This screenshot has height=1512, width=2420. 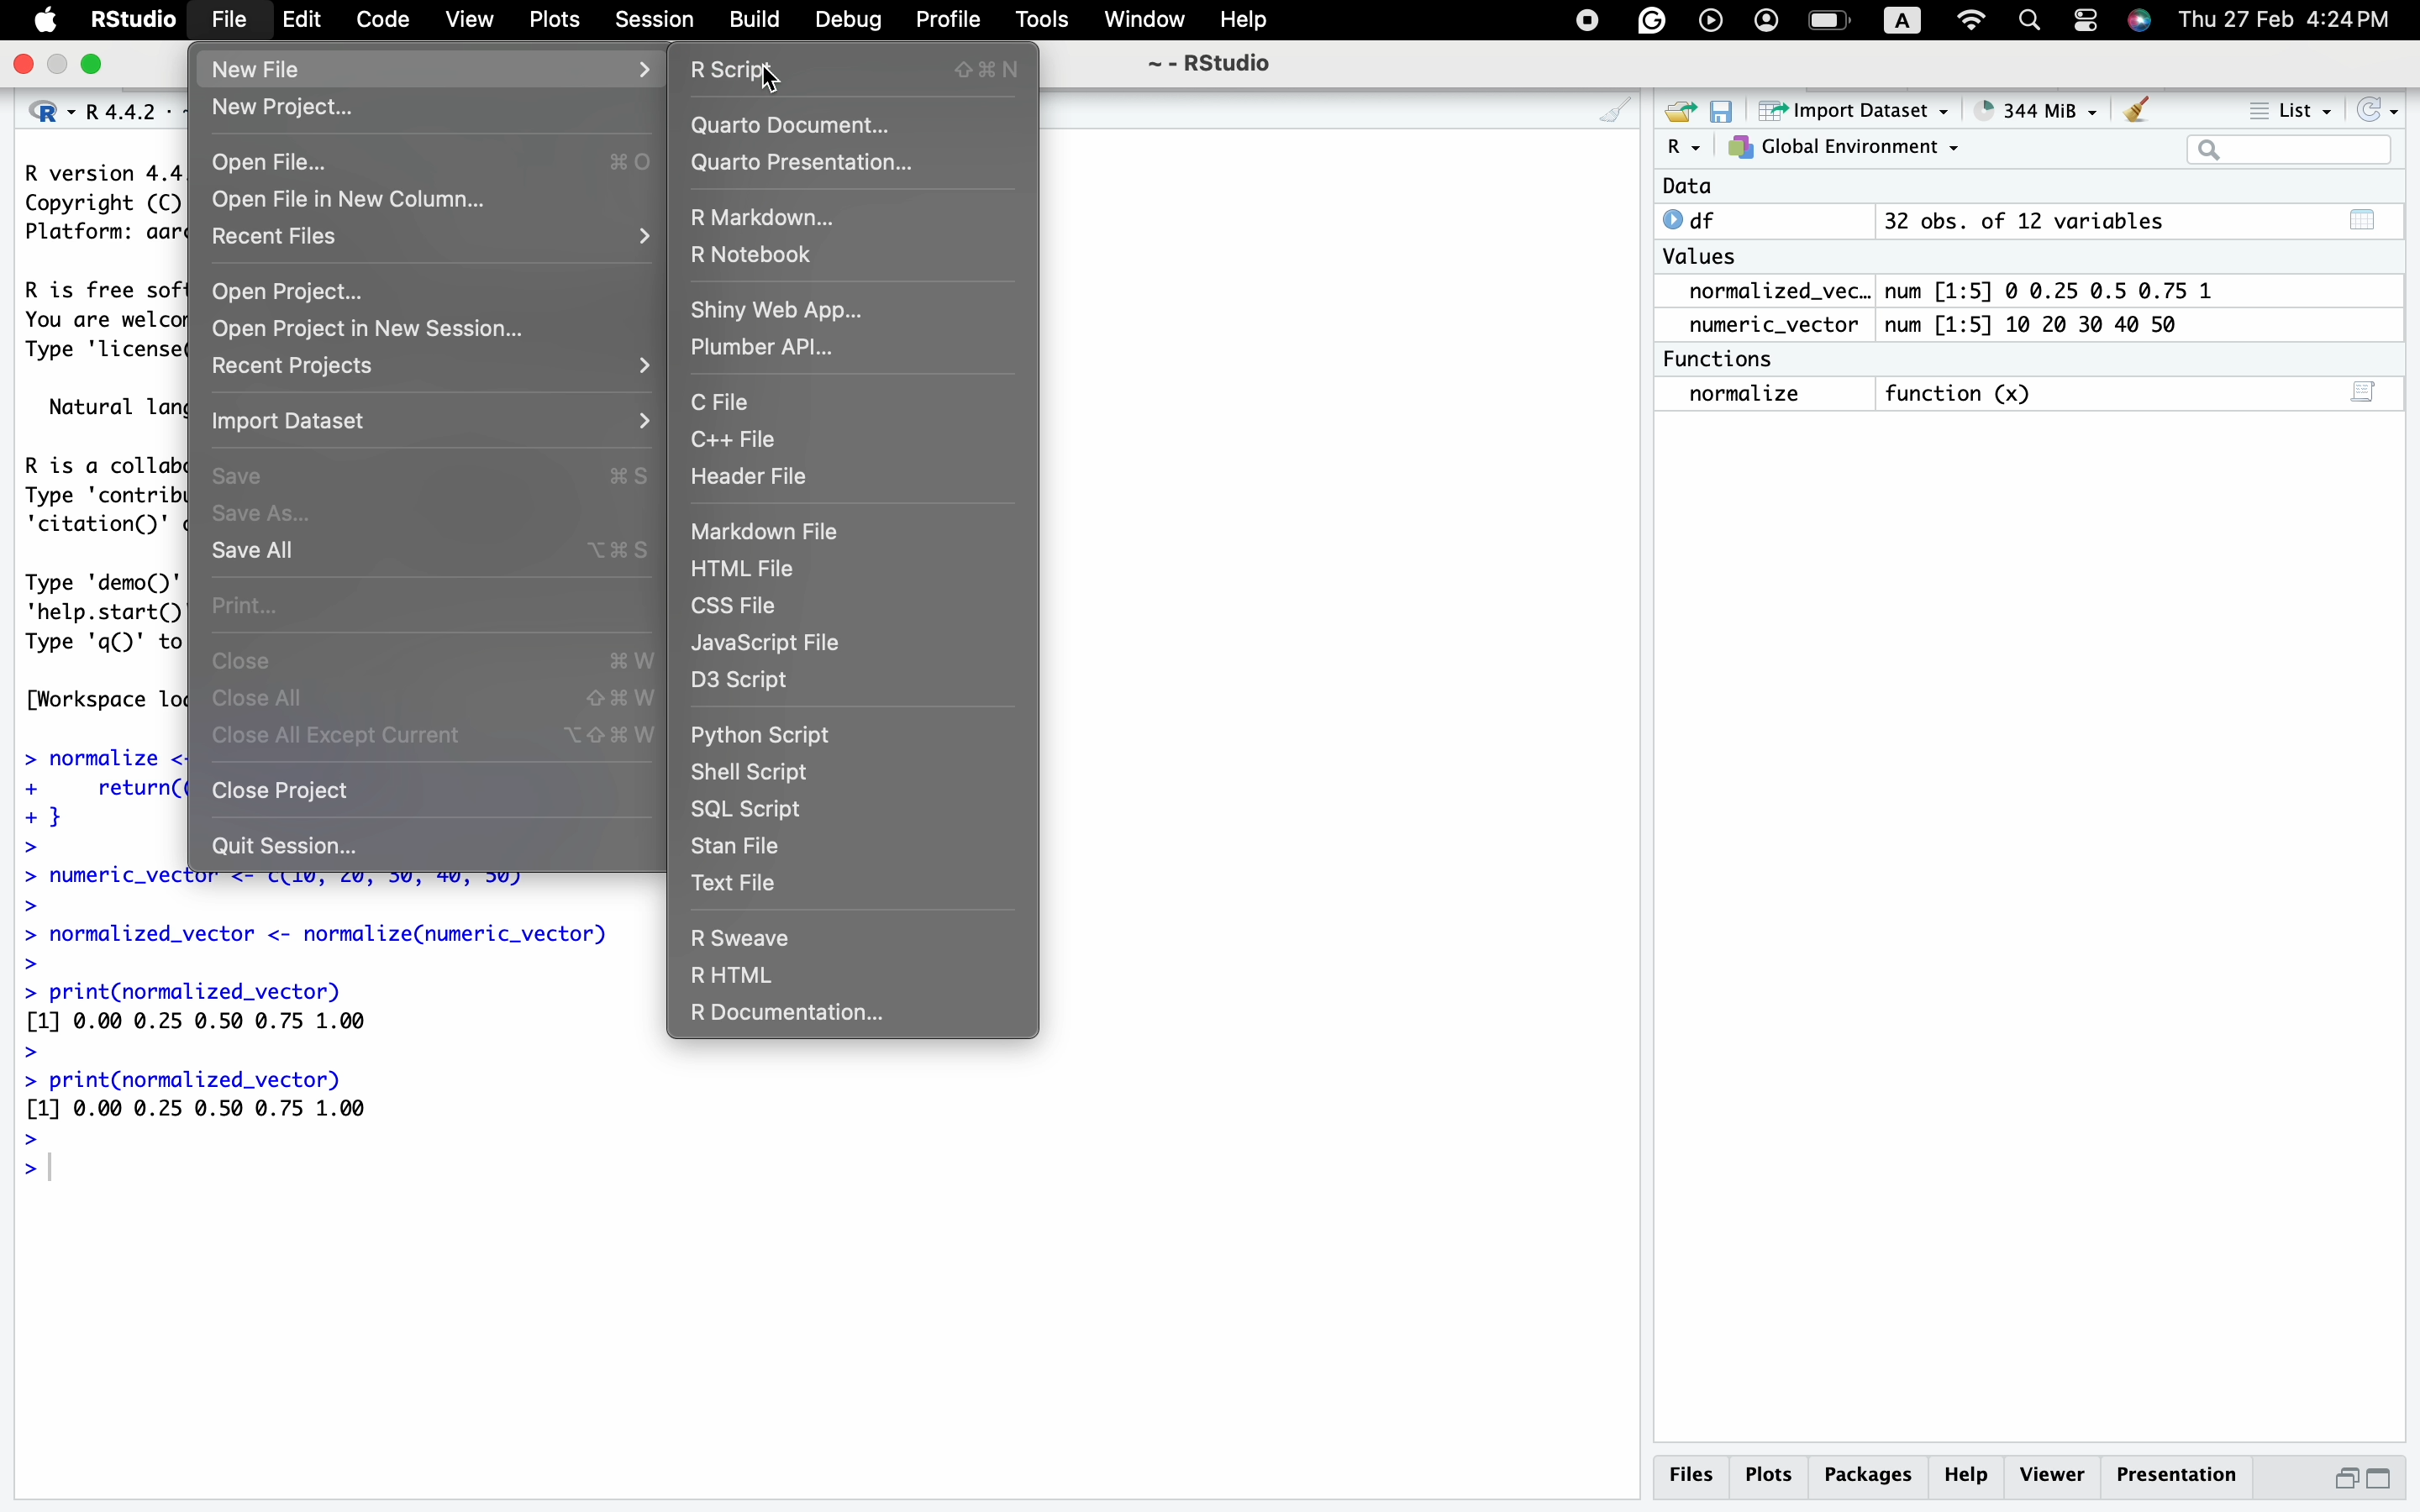 What do you see at coordinates (2053, 1475) in the screenshot?
I see `Viewer` at bounding box center [2053, 1475].